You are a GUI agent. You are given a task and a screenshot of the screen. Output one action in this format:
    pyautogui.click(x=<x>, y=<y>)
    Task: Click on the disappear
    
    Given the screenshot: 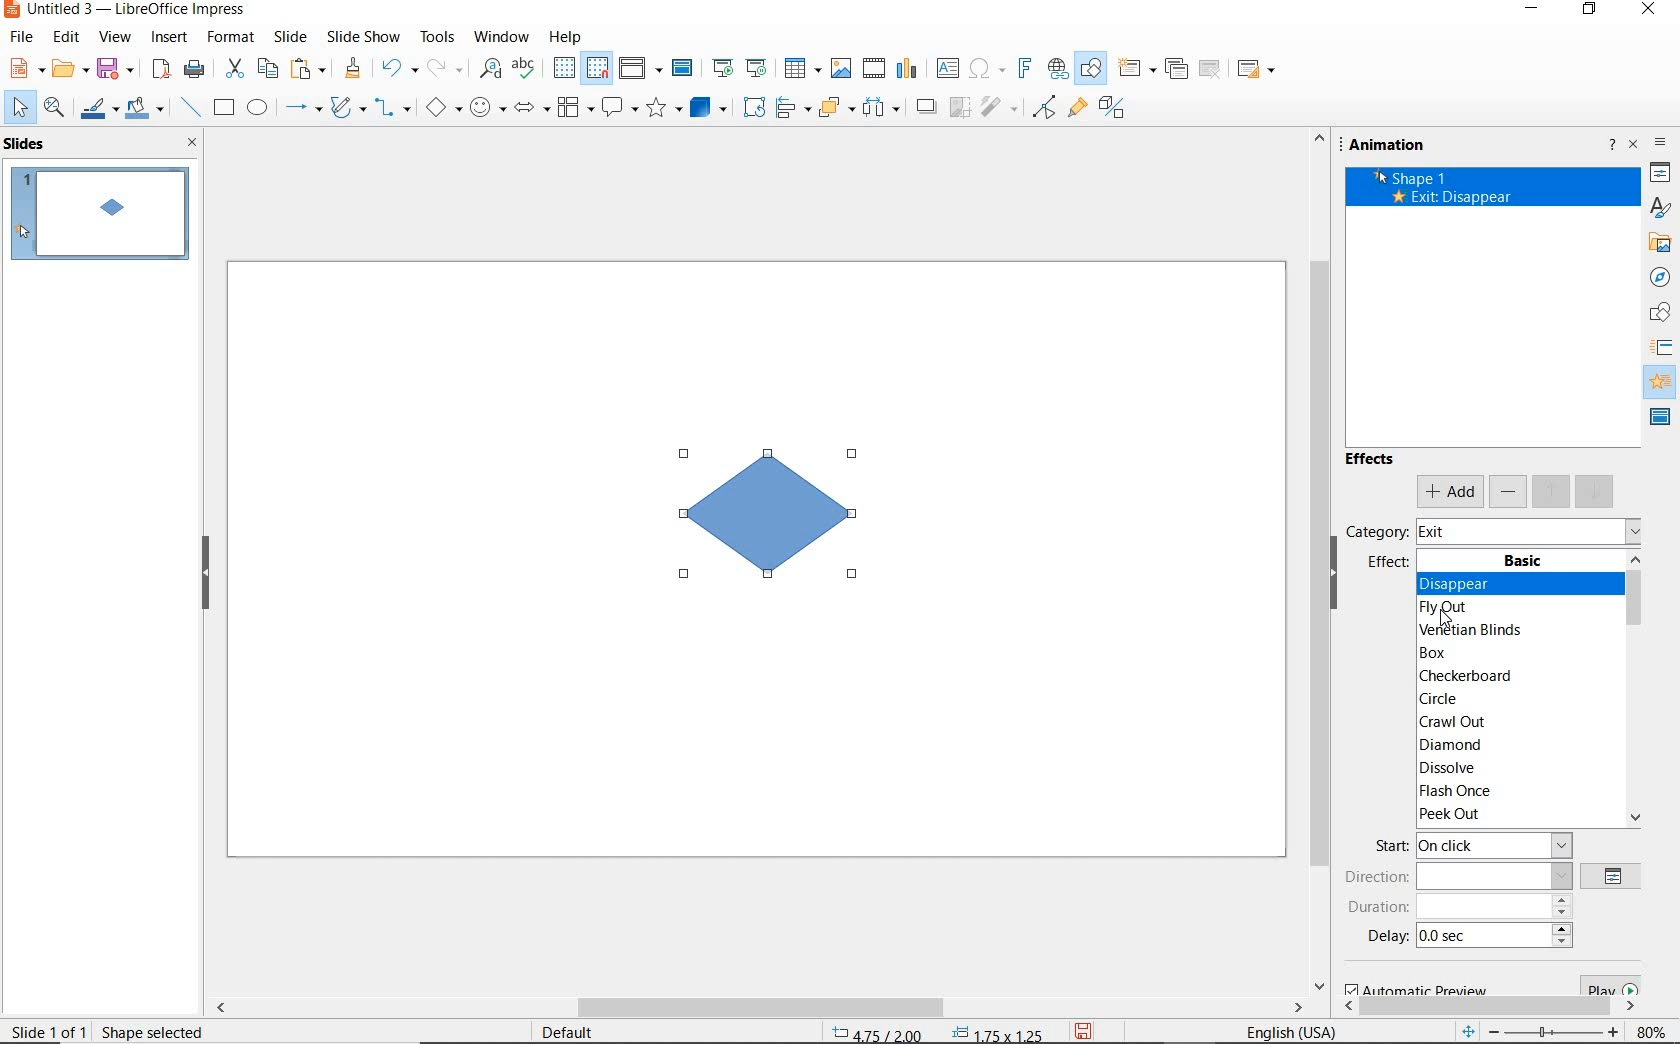 What is the action you would take?
    pyautogui.click(x=1510, y=582)
    